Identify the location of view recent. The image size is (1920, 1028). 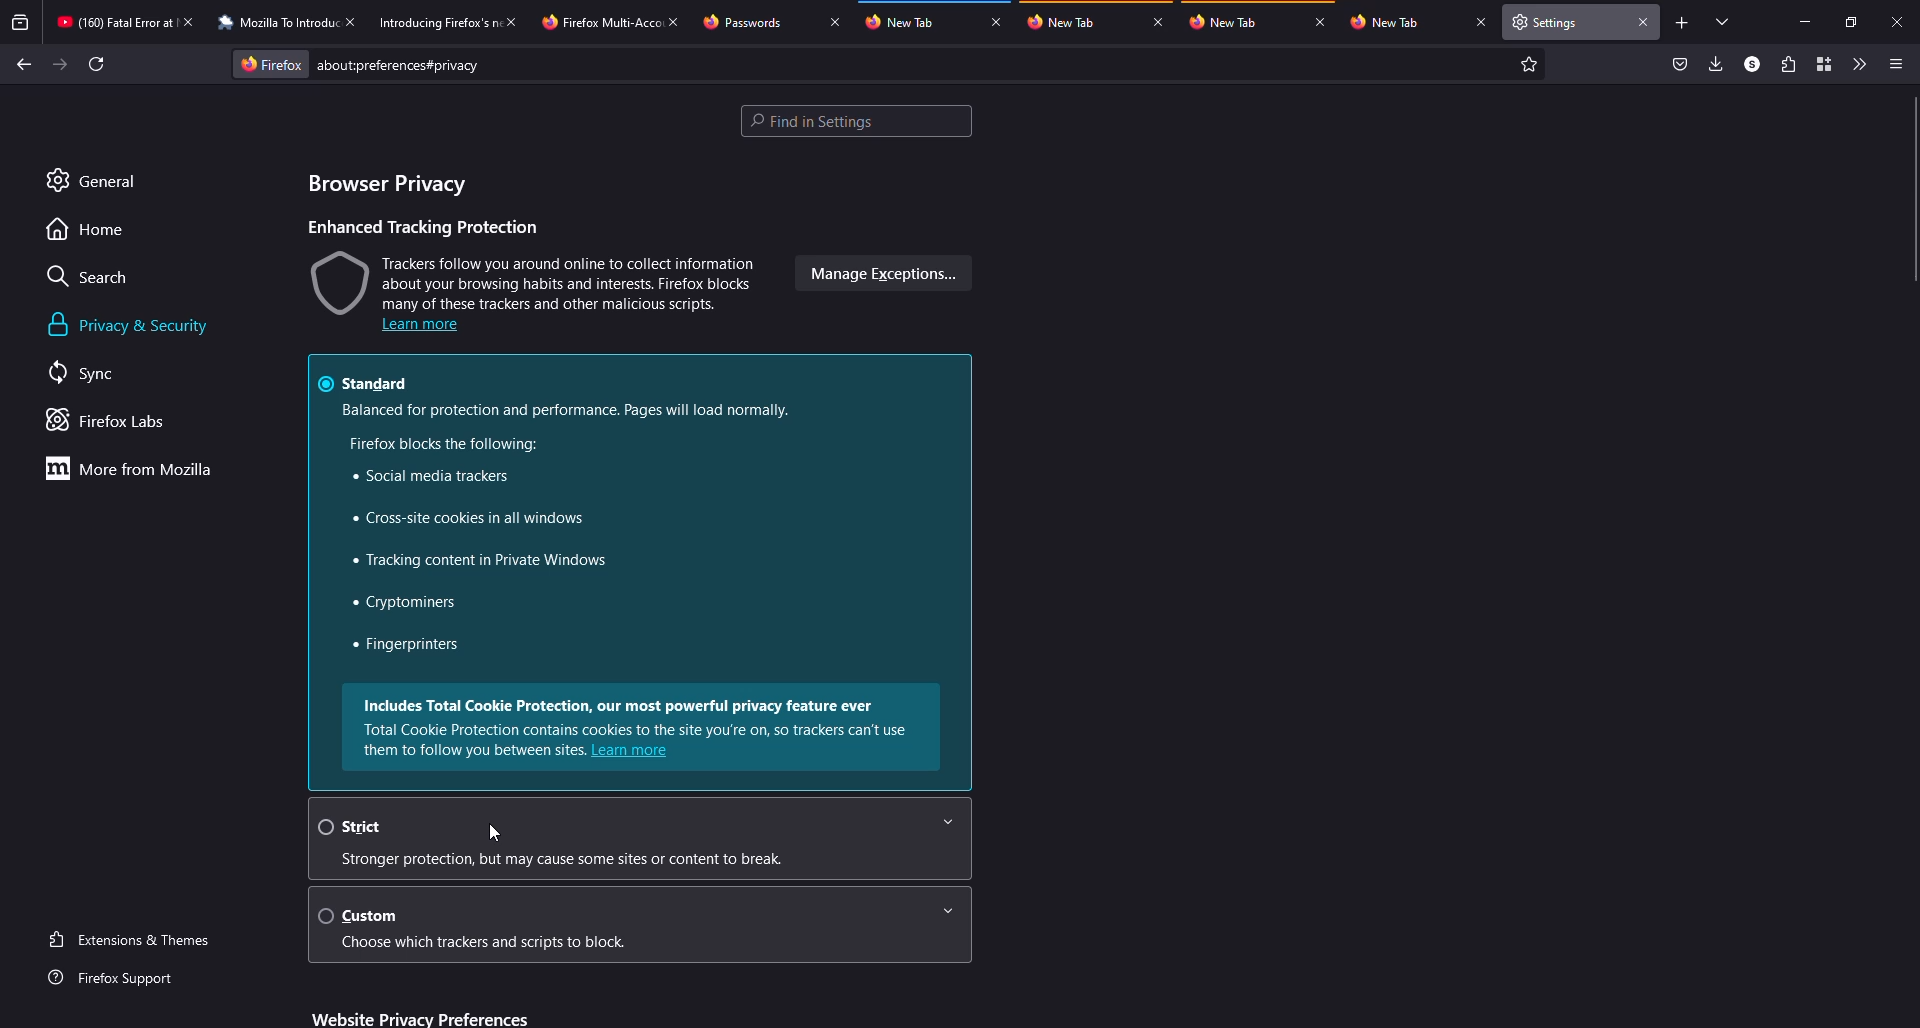
(22, 22).